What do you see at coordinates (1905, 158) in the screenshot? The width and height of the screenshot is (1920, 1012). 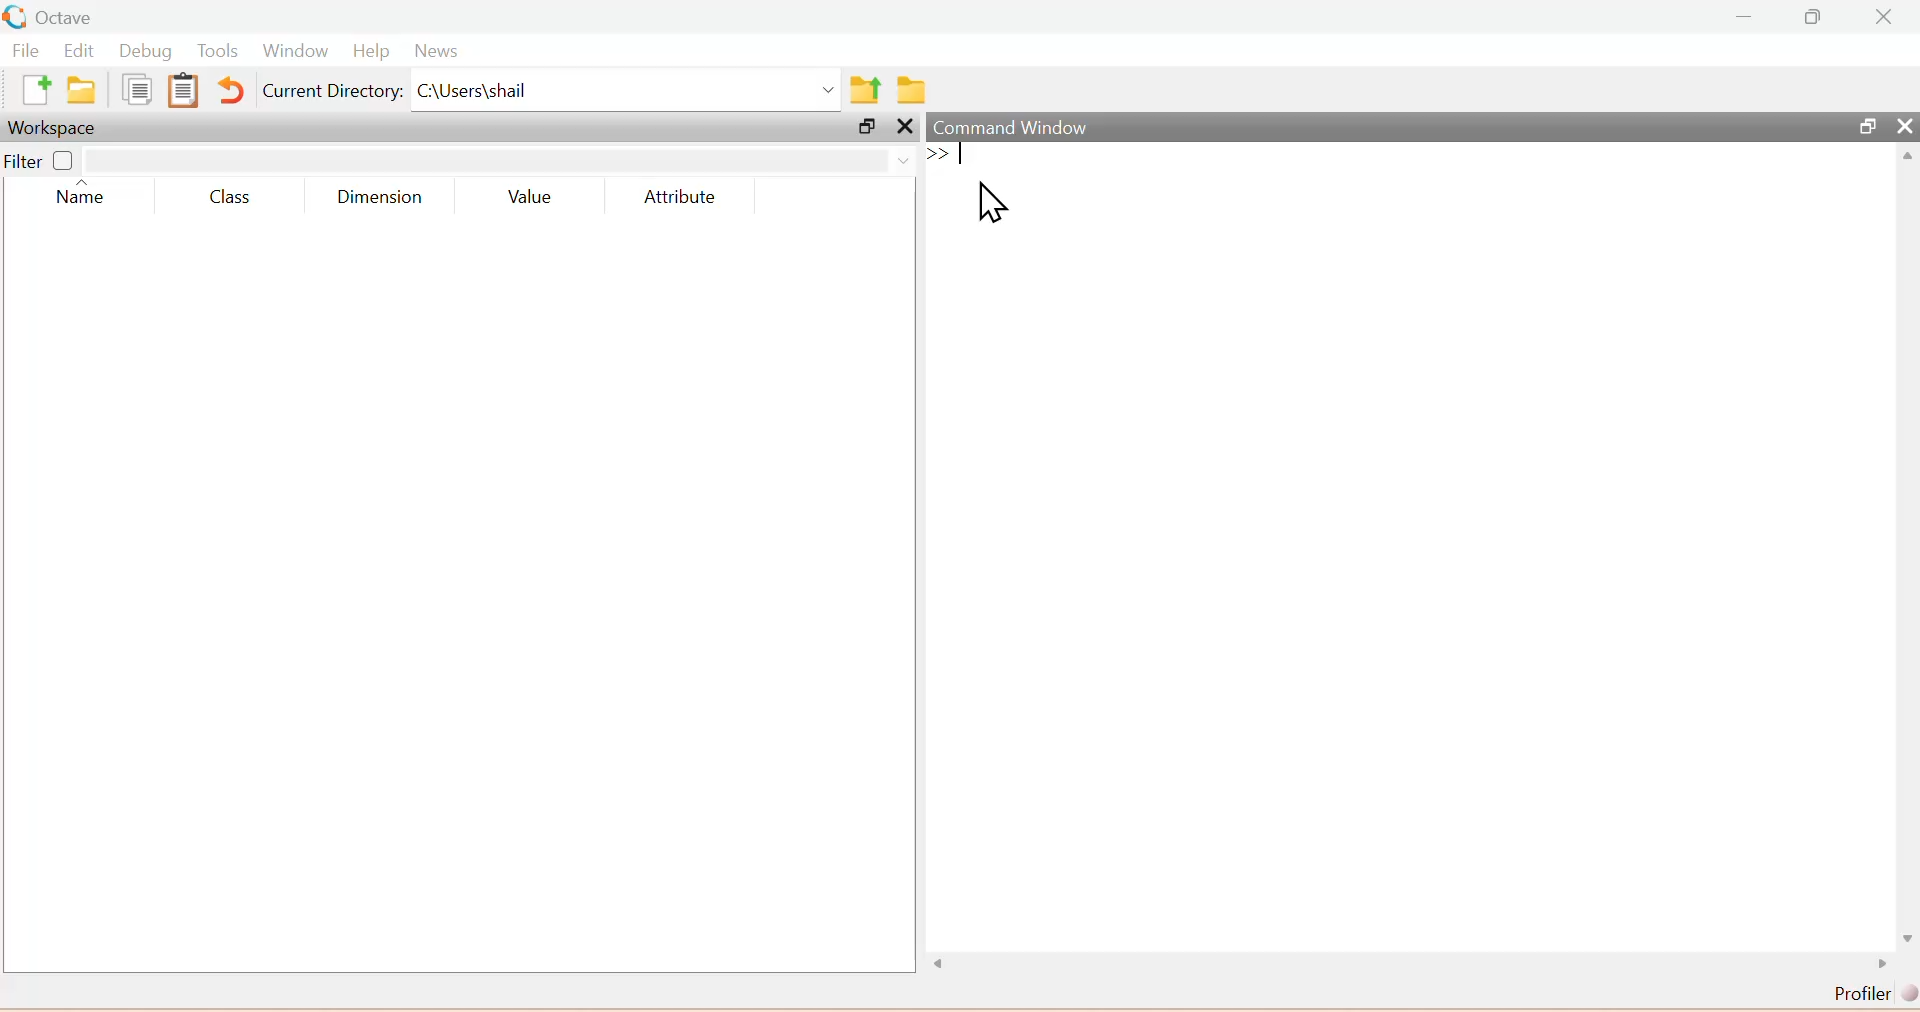 I see `scroll up` at bounding box center [1905, 158].